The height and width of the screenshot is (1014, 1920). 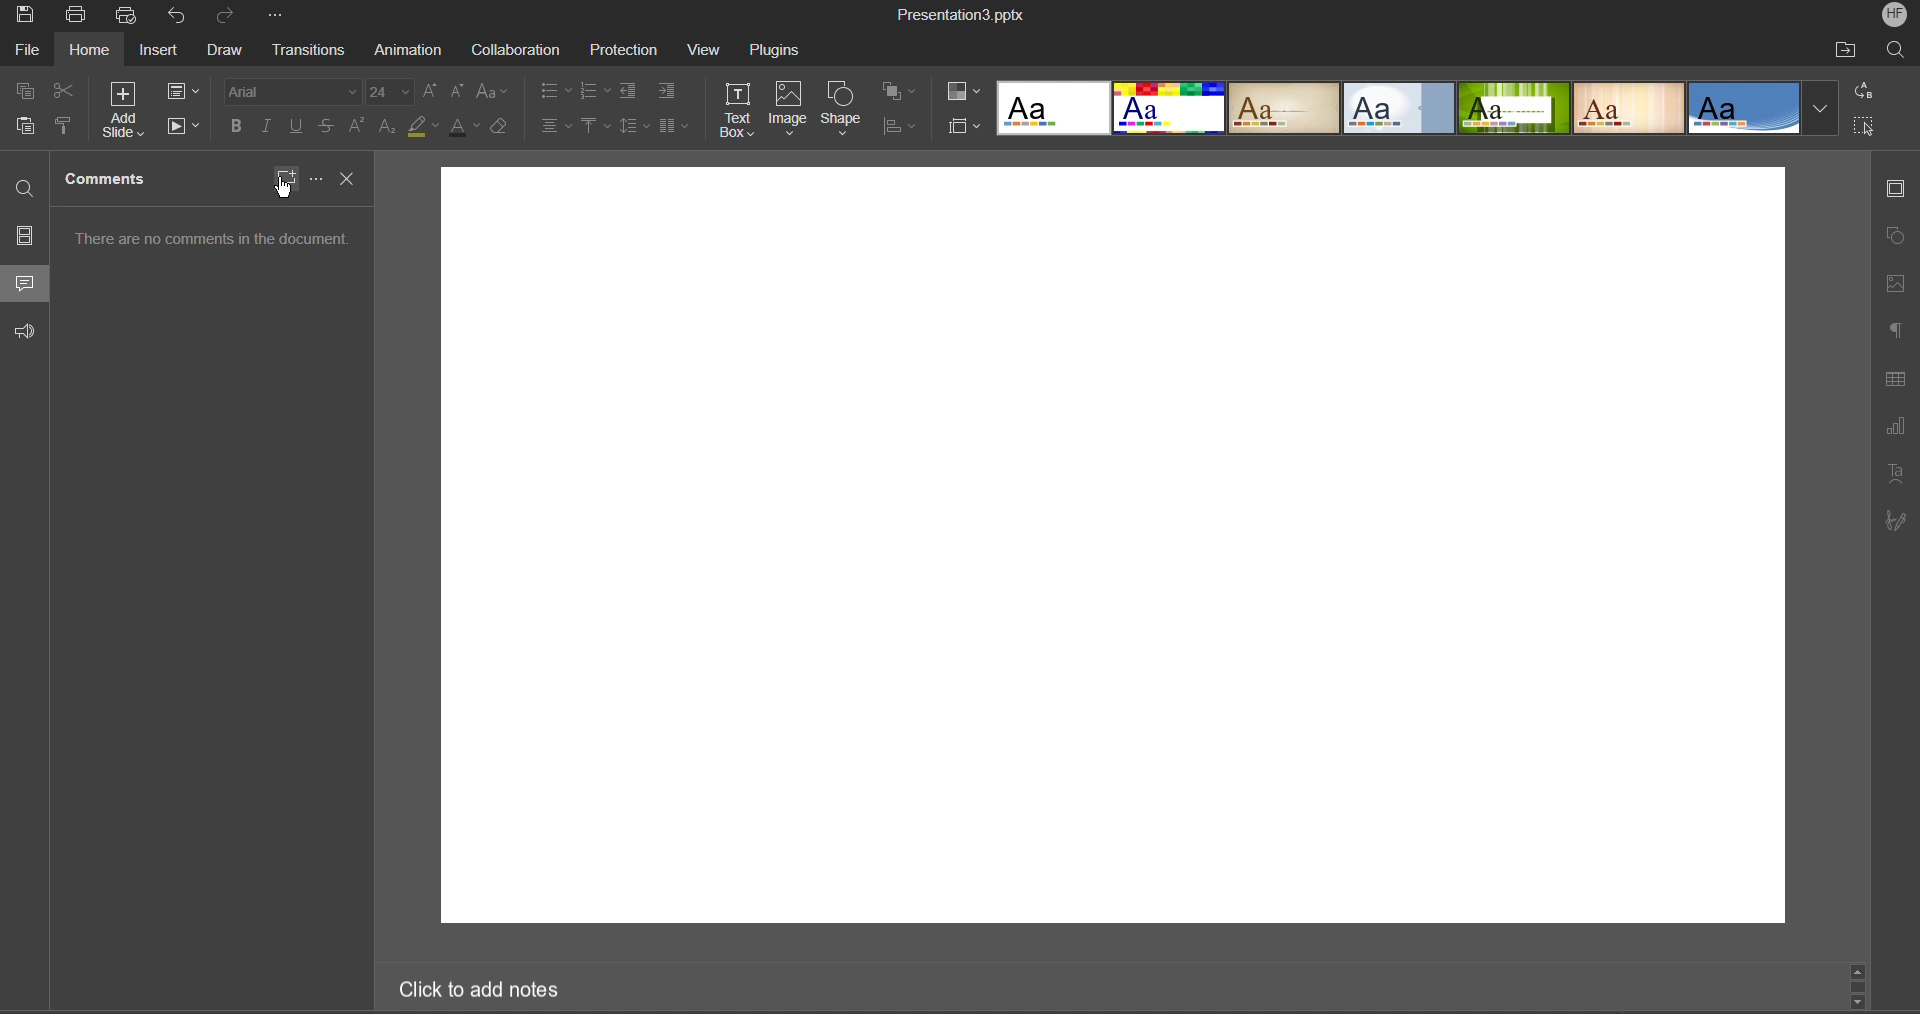 What do you see at coordinates (178, 15) in the screenshot?
I see `Undo` at bounding box center [178, 15].